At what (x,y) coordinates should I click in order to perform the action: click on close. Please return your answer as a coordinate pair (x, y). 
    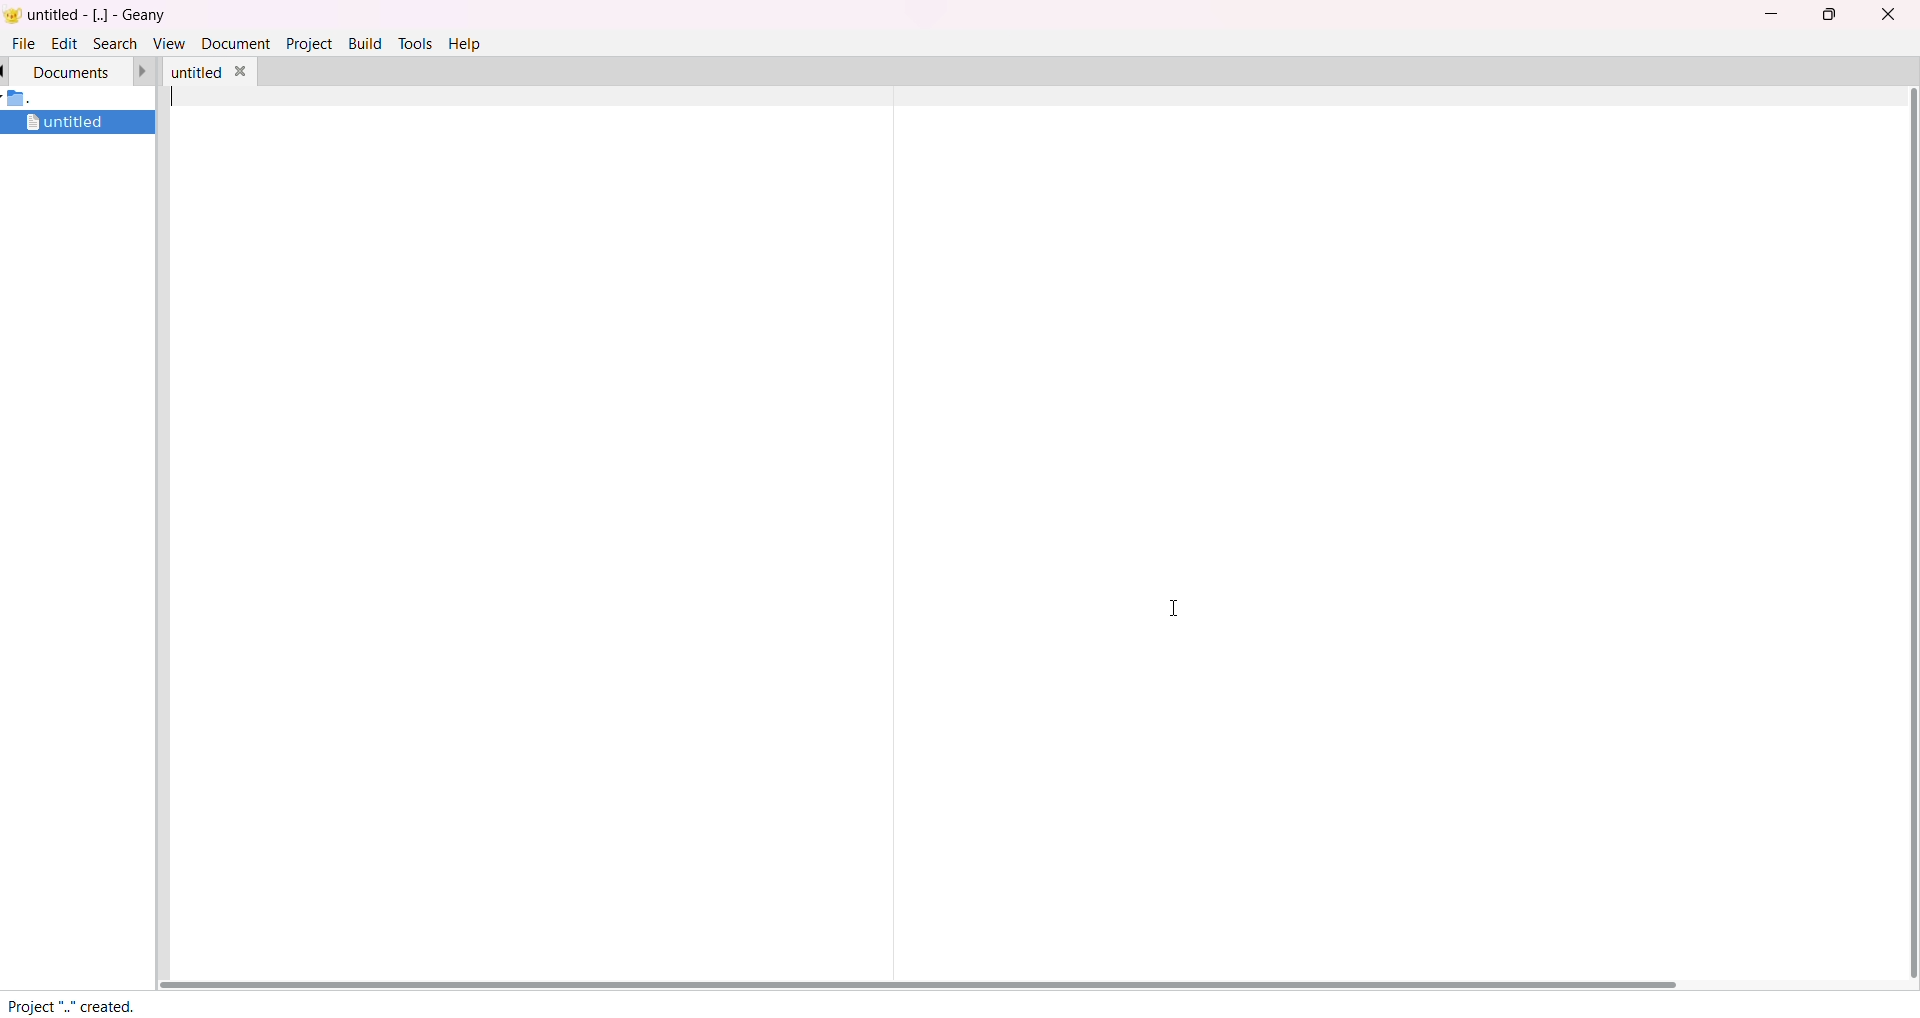
    Looking at the image, I should click on (245, 73).